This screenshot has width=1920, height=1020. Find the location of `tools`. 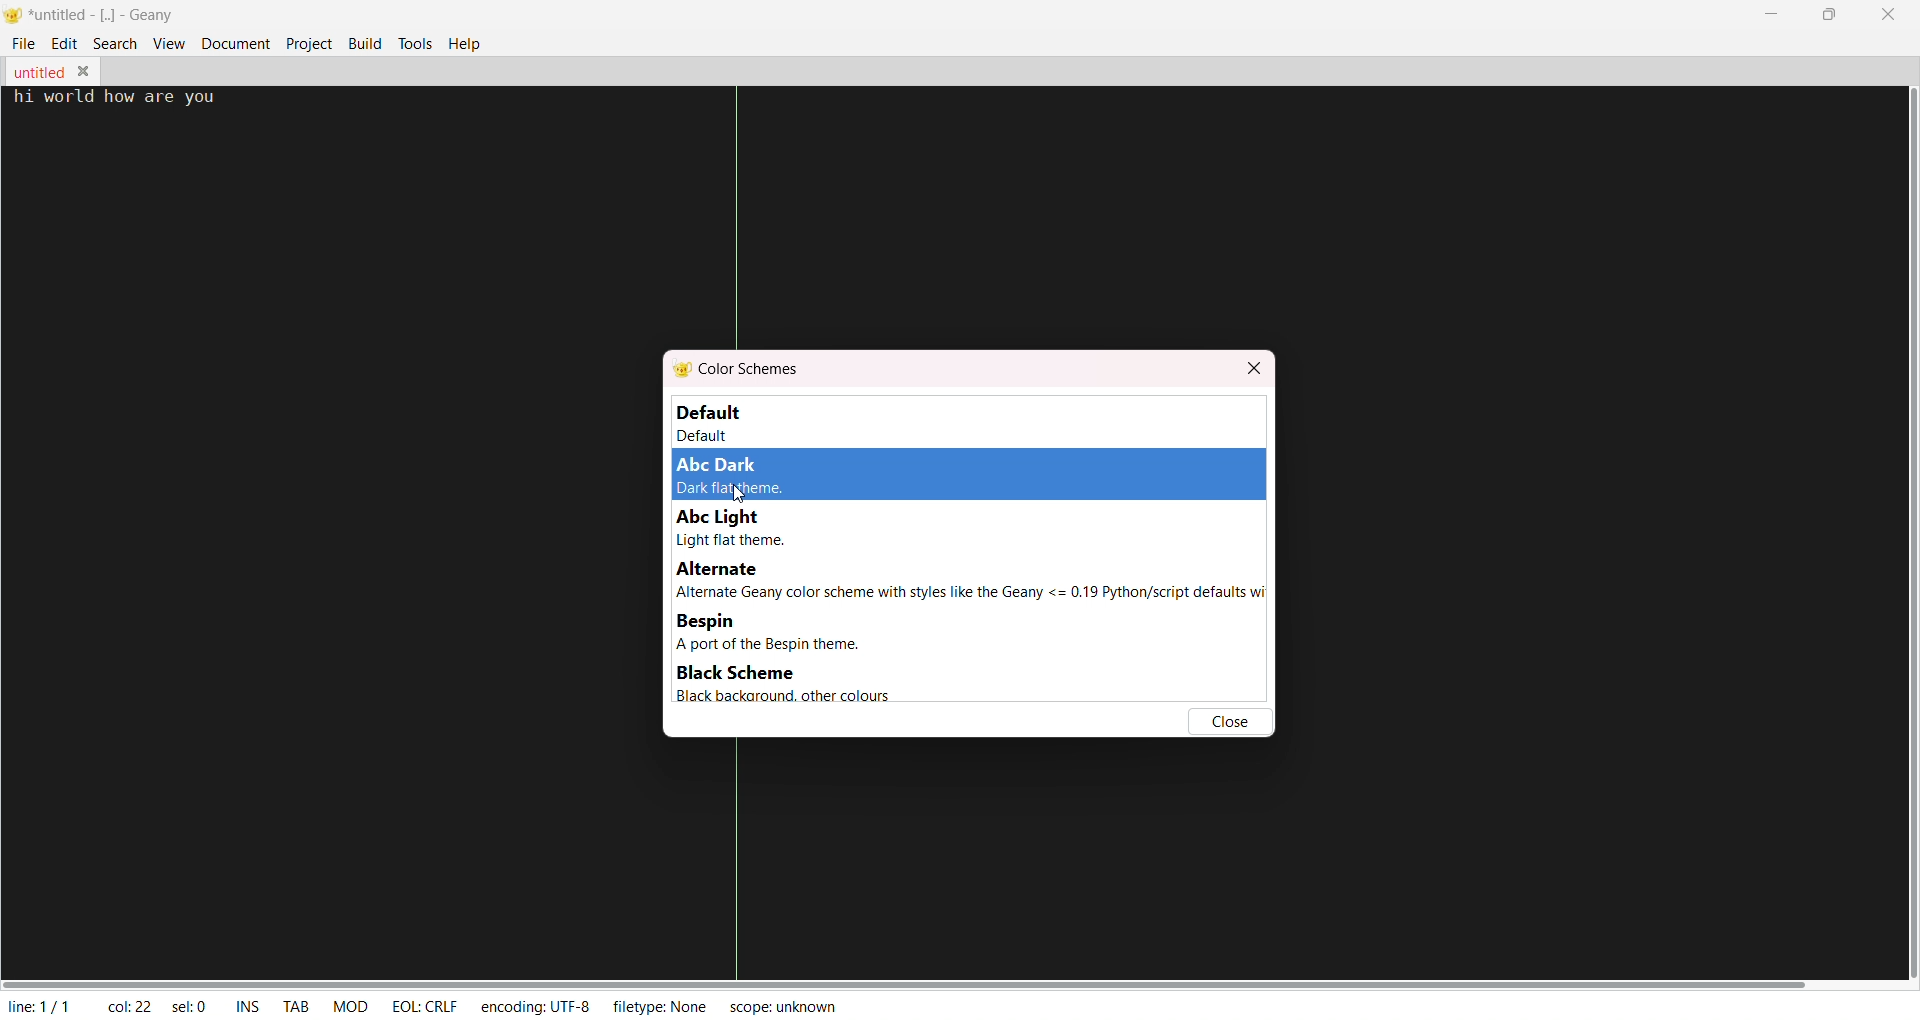

tools is located at coordinates (413, 44).